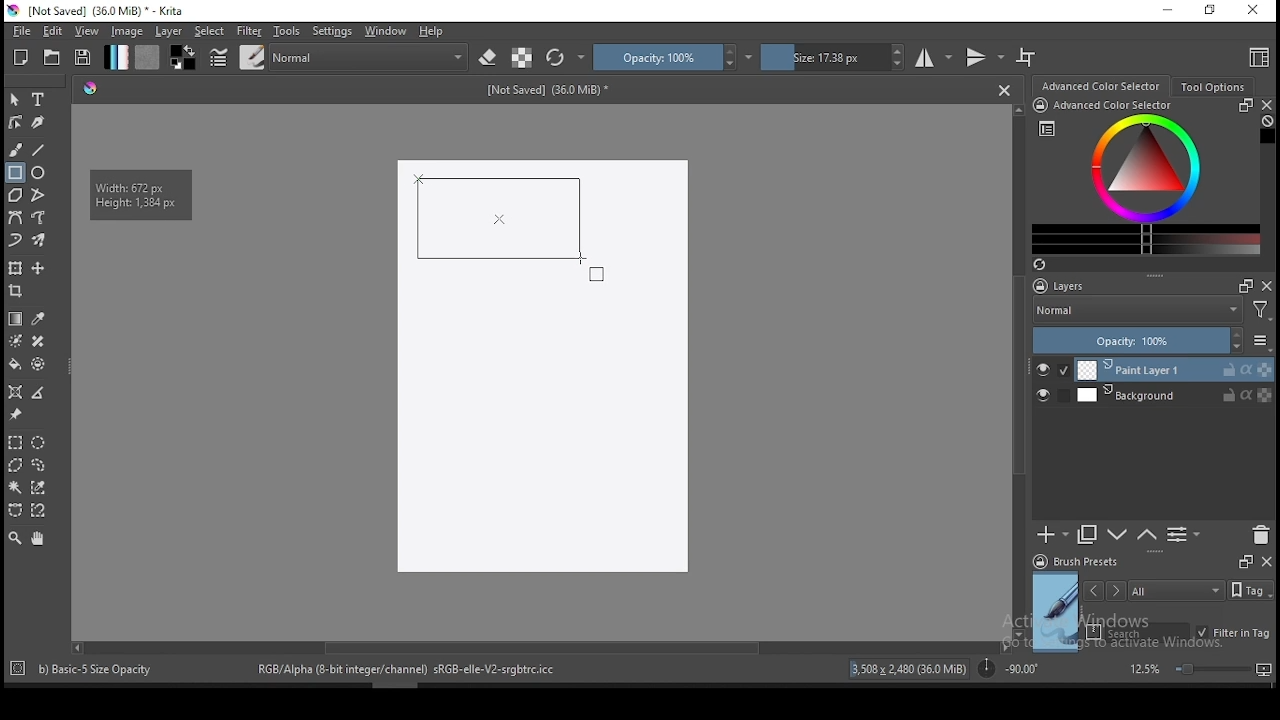 This screenshot has width=1280, height=720. Describe the element at coordinates (1176, 590) in the screenshot. I see `tags` at that location.